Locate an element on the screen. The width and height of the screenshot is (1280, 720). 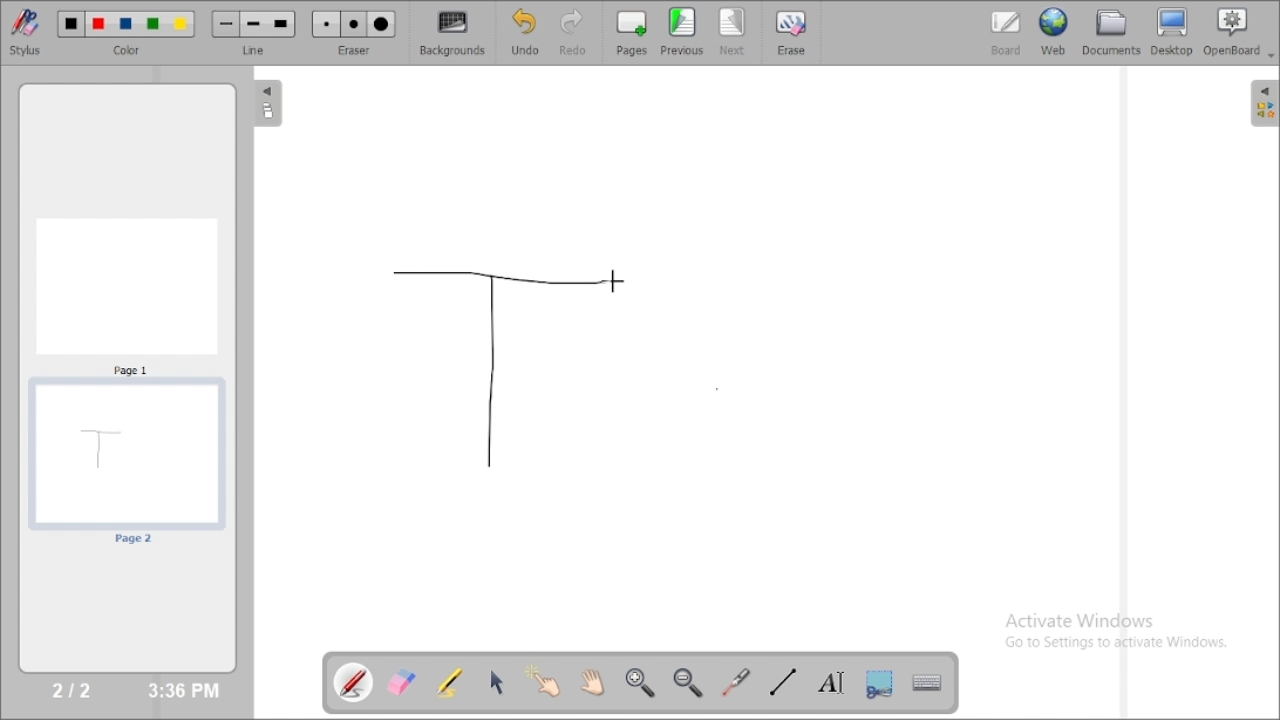
backgrounds is located at coordinates (454, 33).